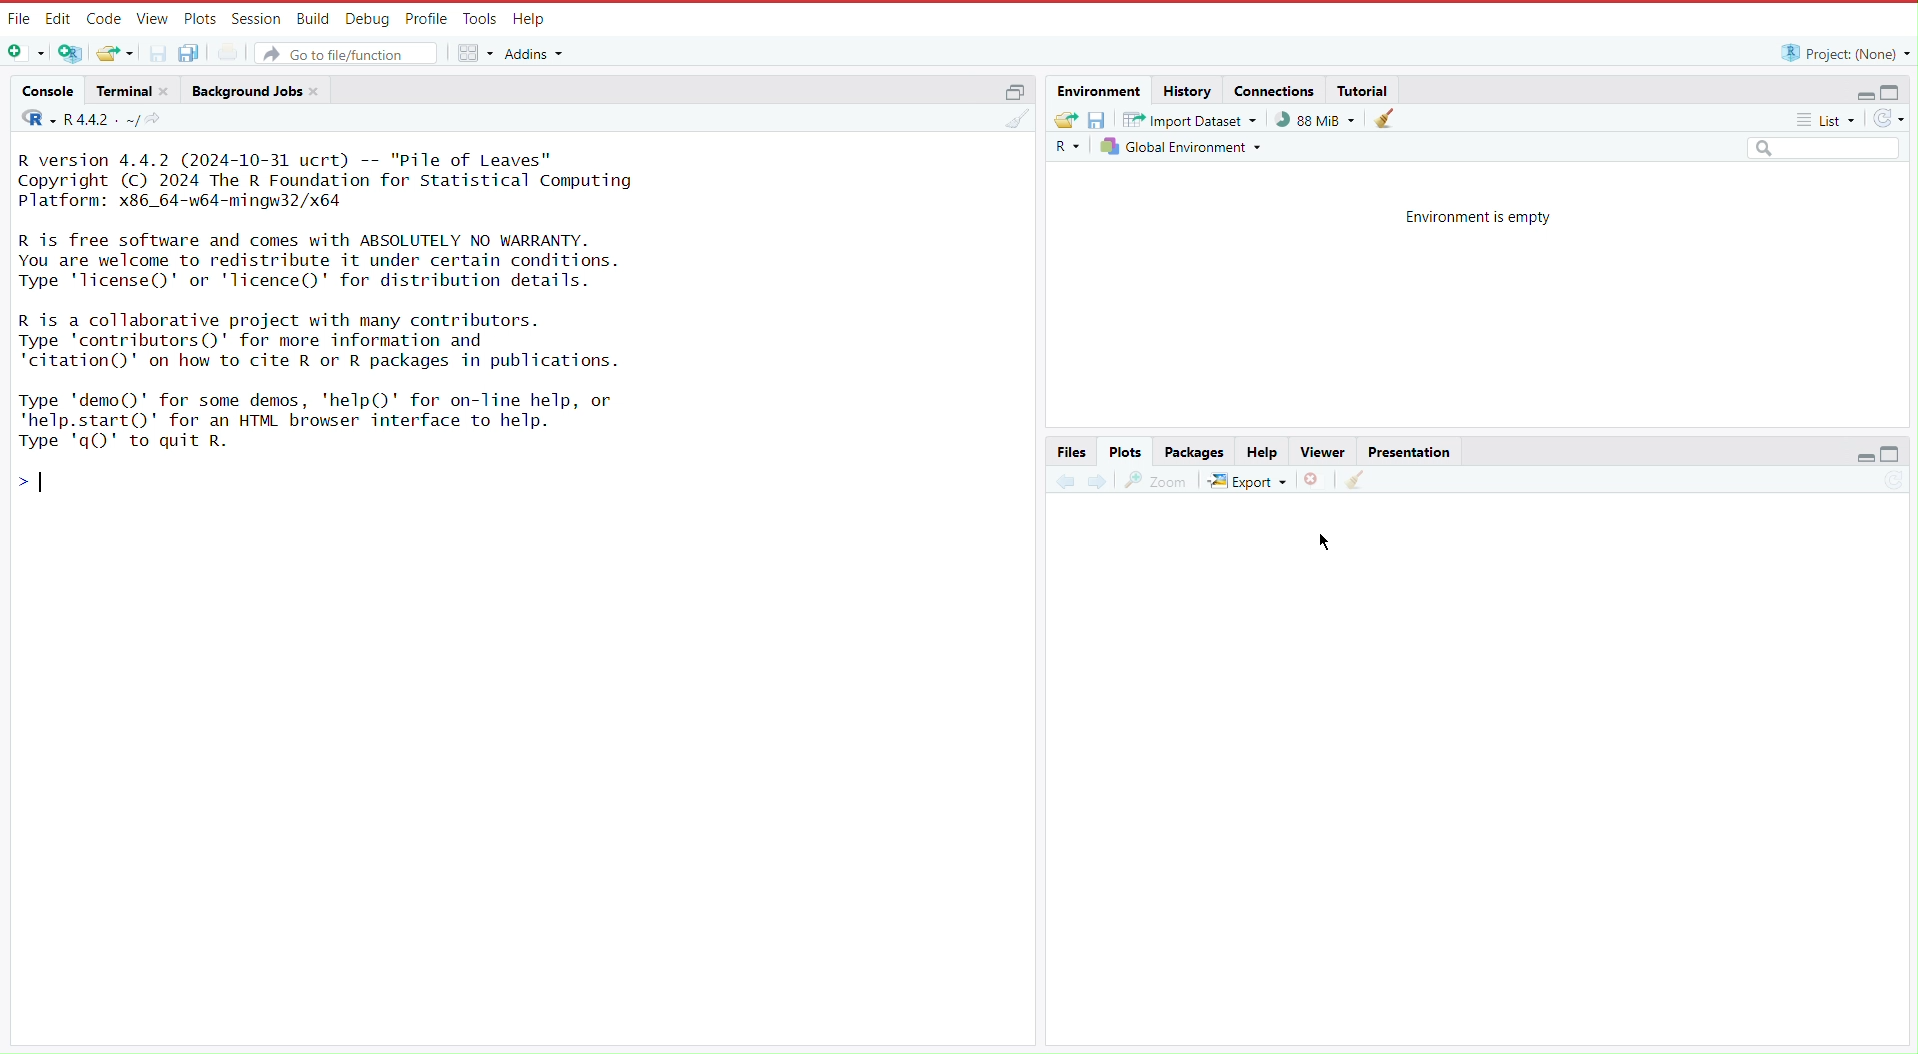 This screenshot has width=1918, height=1054. What do you see at coordinates (238, 51) in the screenshot?
I see `Print the current file` at bounding box center [238, 51].